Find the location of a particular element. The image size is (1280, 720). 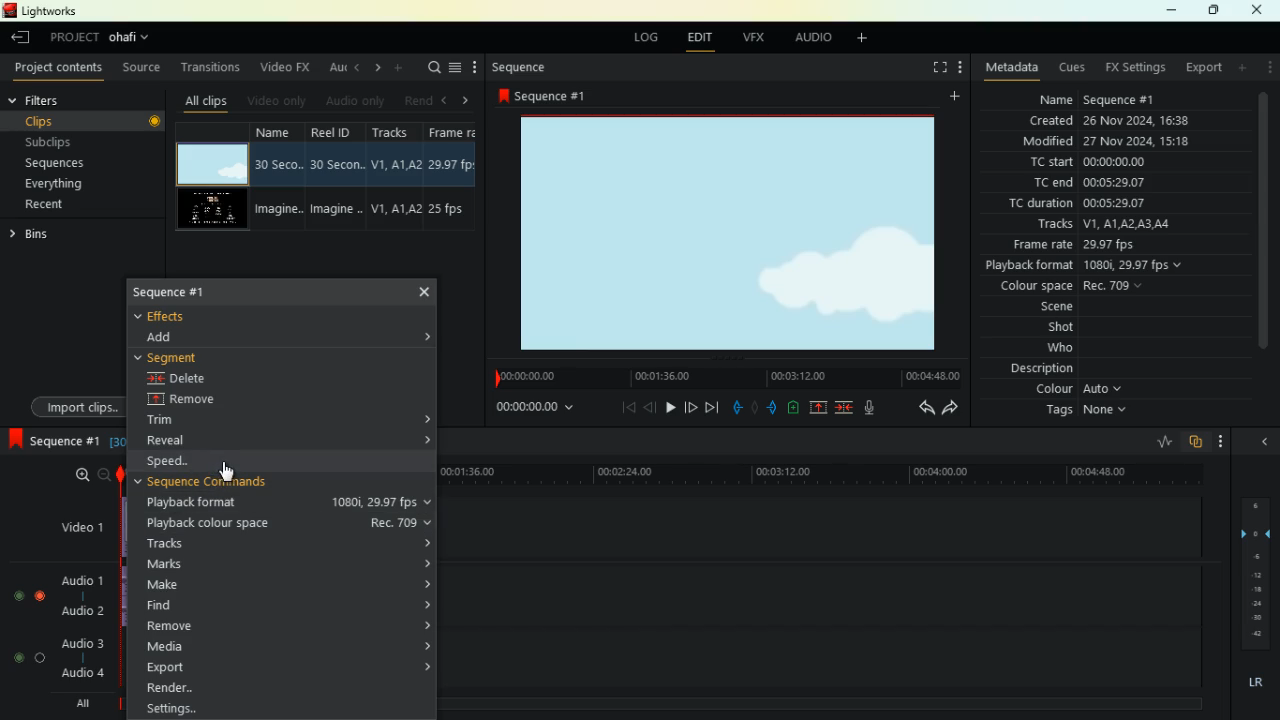

back is located at coordinates (920, 407).